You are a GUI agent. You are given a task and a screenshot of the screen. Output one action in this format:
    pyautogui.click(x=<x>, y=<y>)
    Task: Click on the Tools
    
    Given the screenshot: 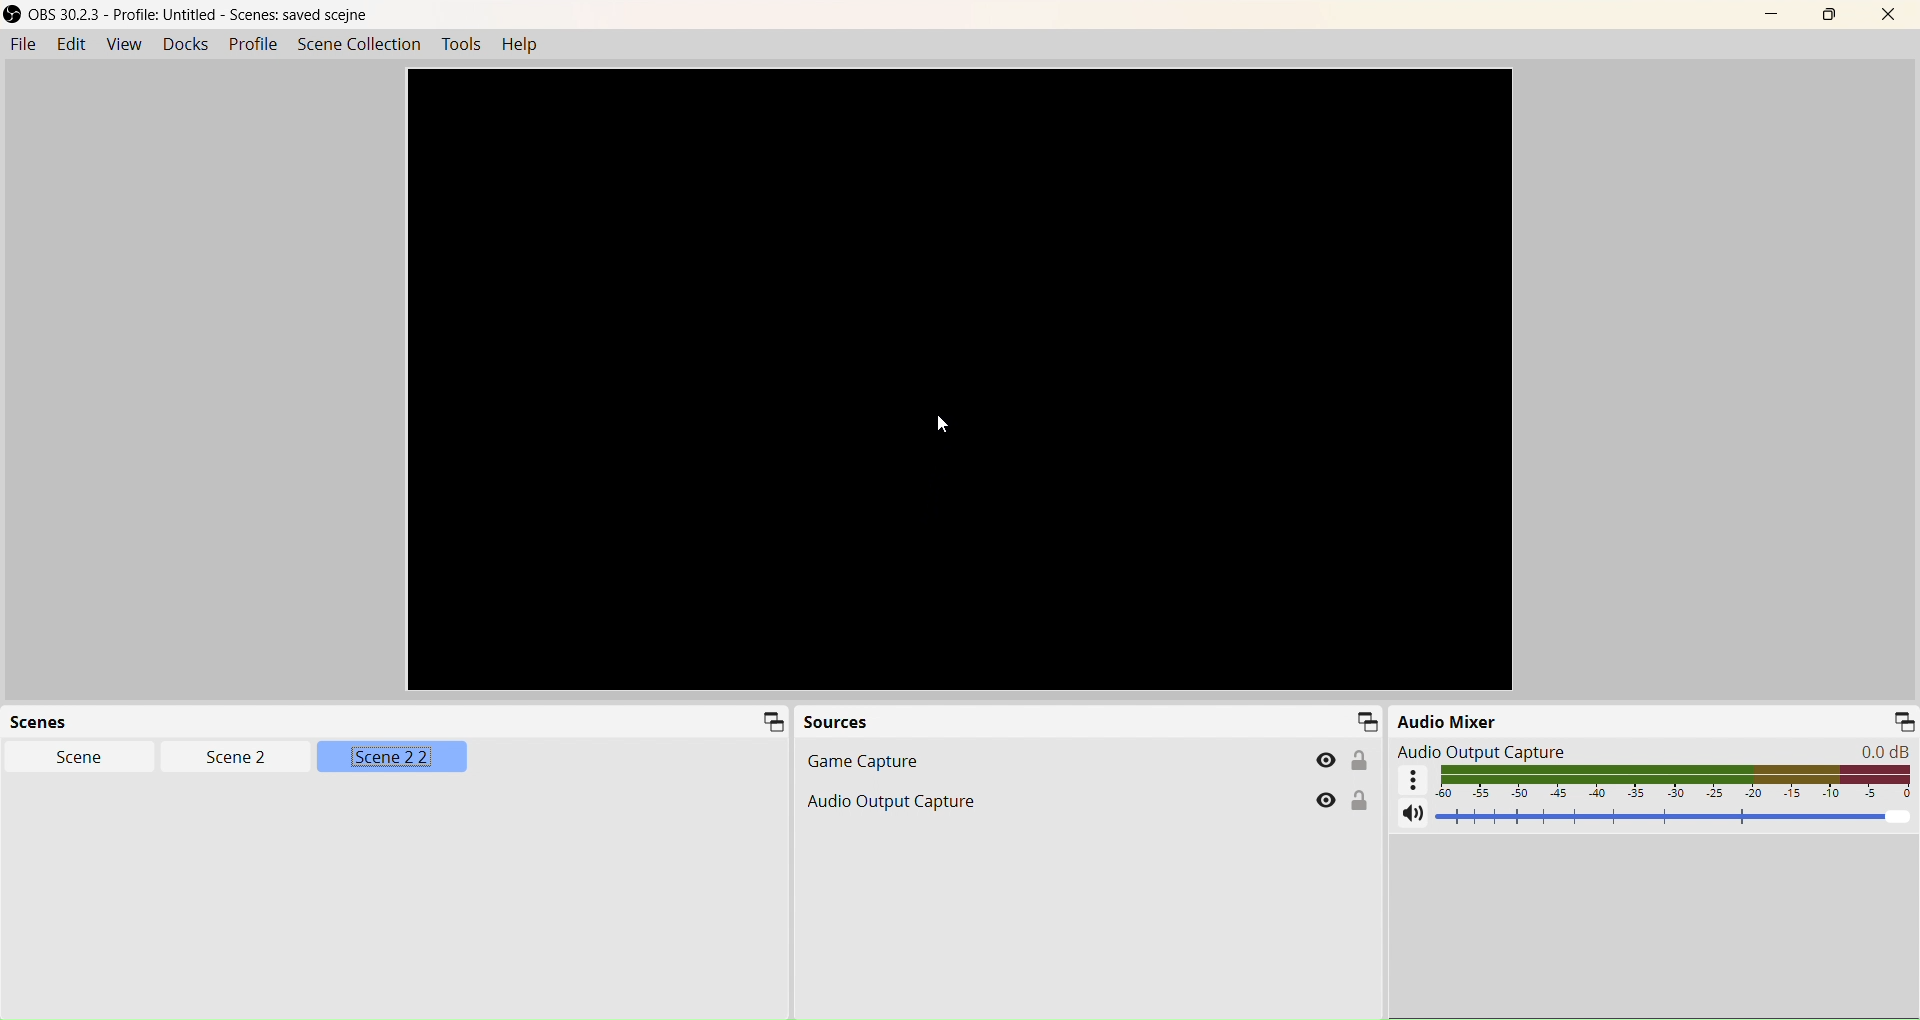 What is the action you would take?
    pyautogui.click(x=461, y=45)
    